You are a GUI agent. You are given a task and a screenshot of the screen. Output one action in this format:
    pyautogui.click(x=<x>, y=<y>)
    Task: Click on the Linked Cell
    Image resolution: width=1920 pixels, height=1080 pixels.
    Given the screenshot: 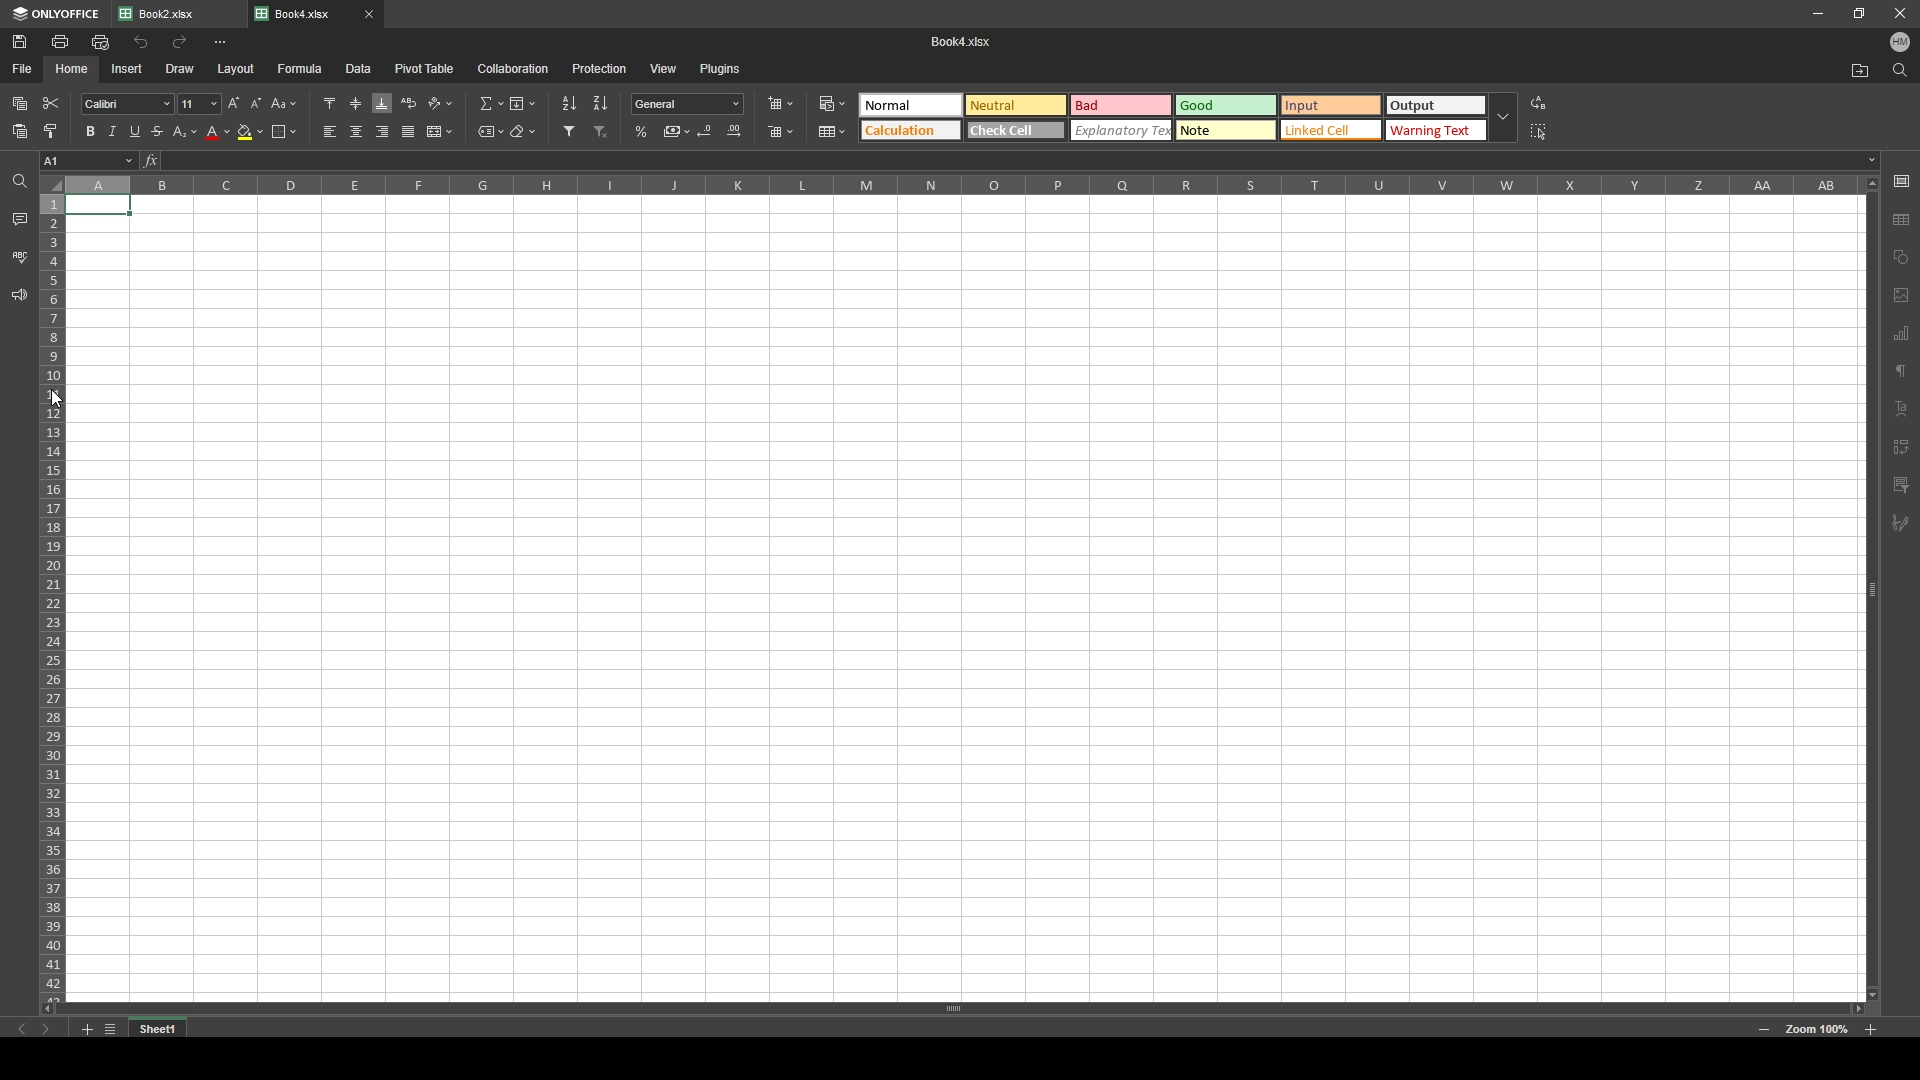 What is the action you would take?
    pyautogui.click(x=1331, y=129)
    